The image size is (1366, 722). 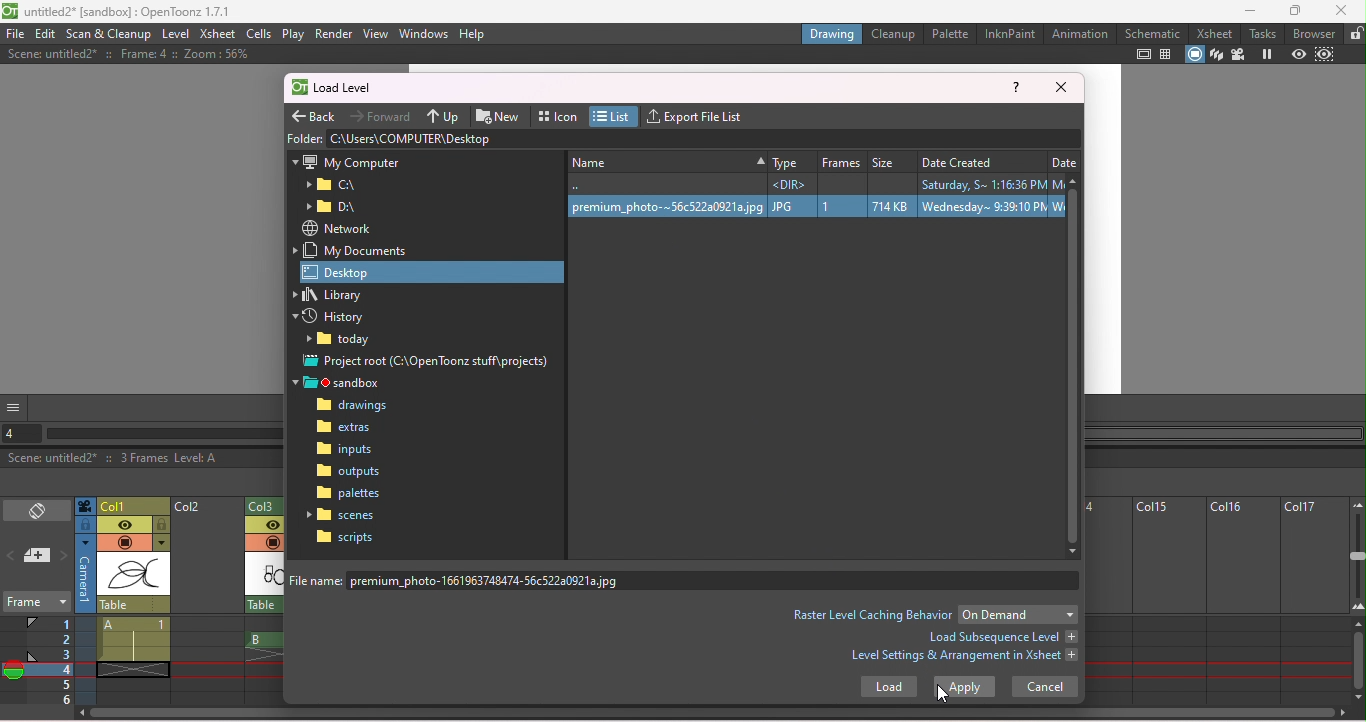 I want to click on Scan & Cleanup, so click(x=110, y=34).